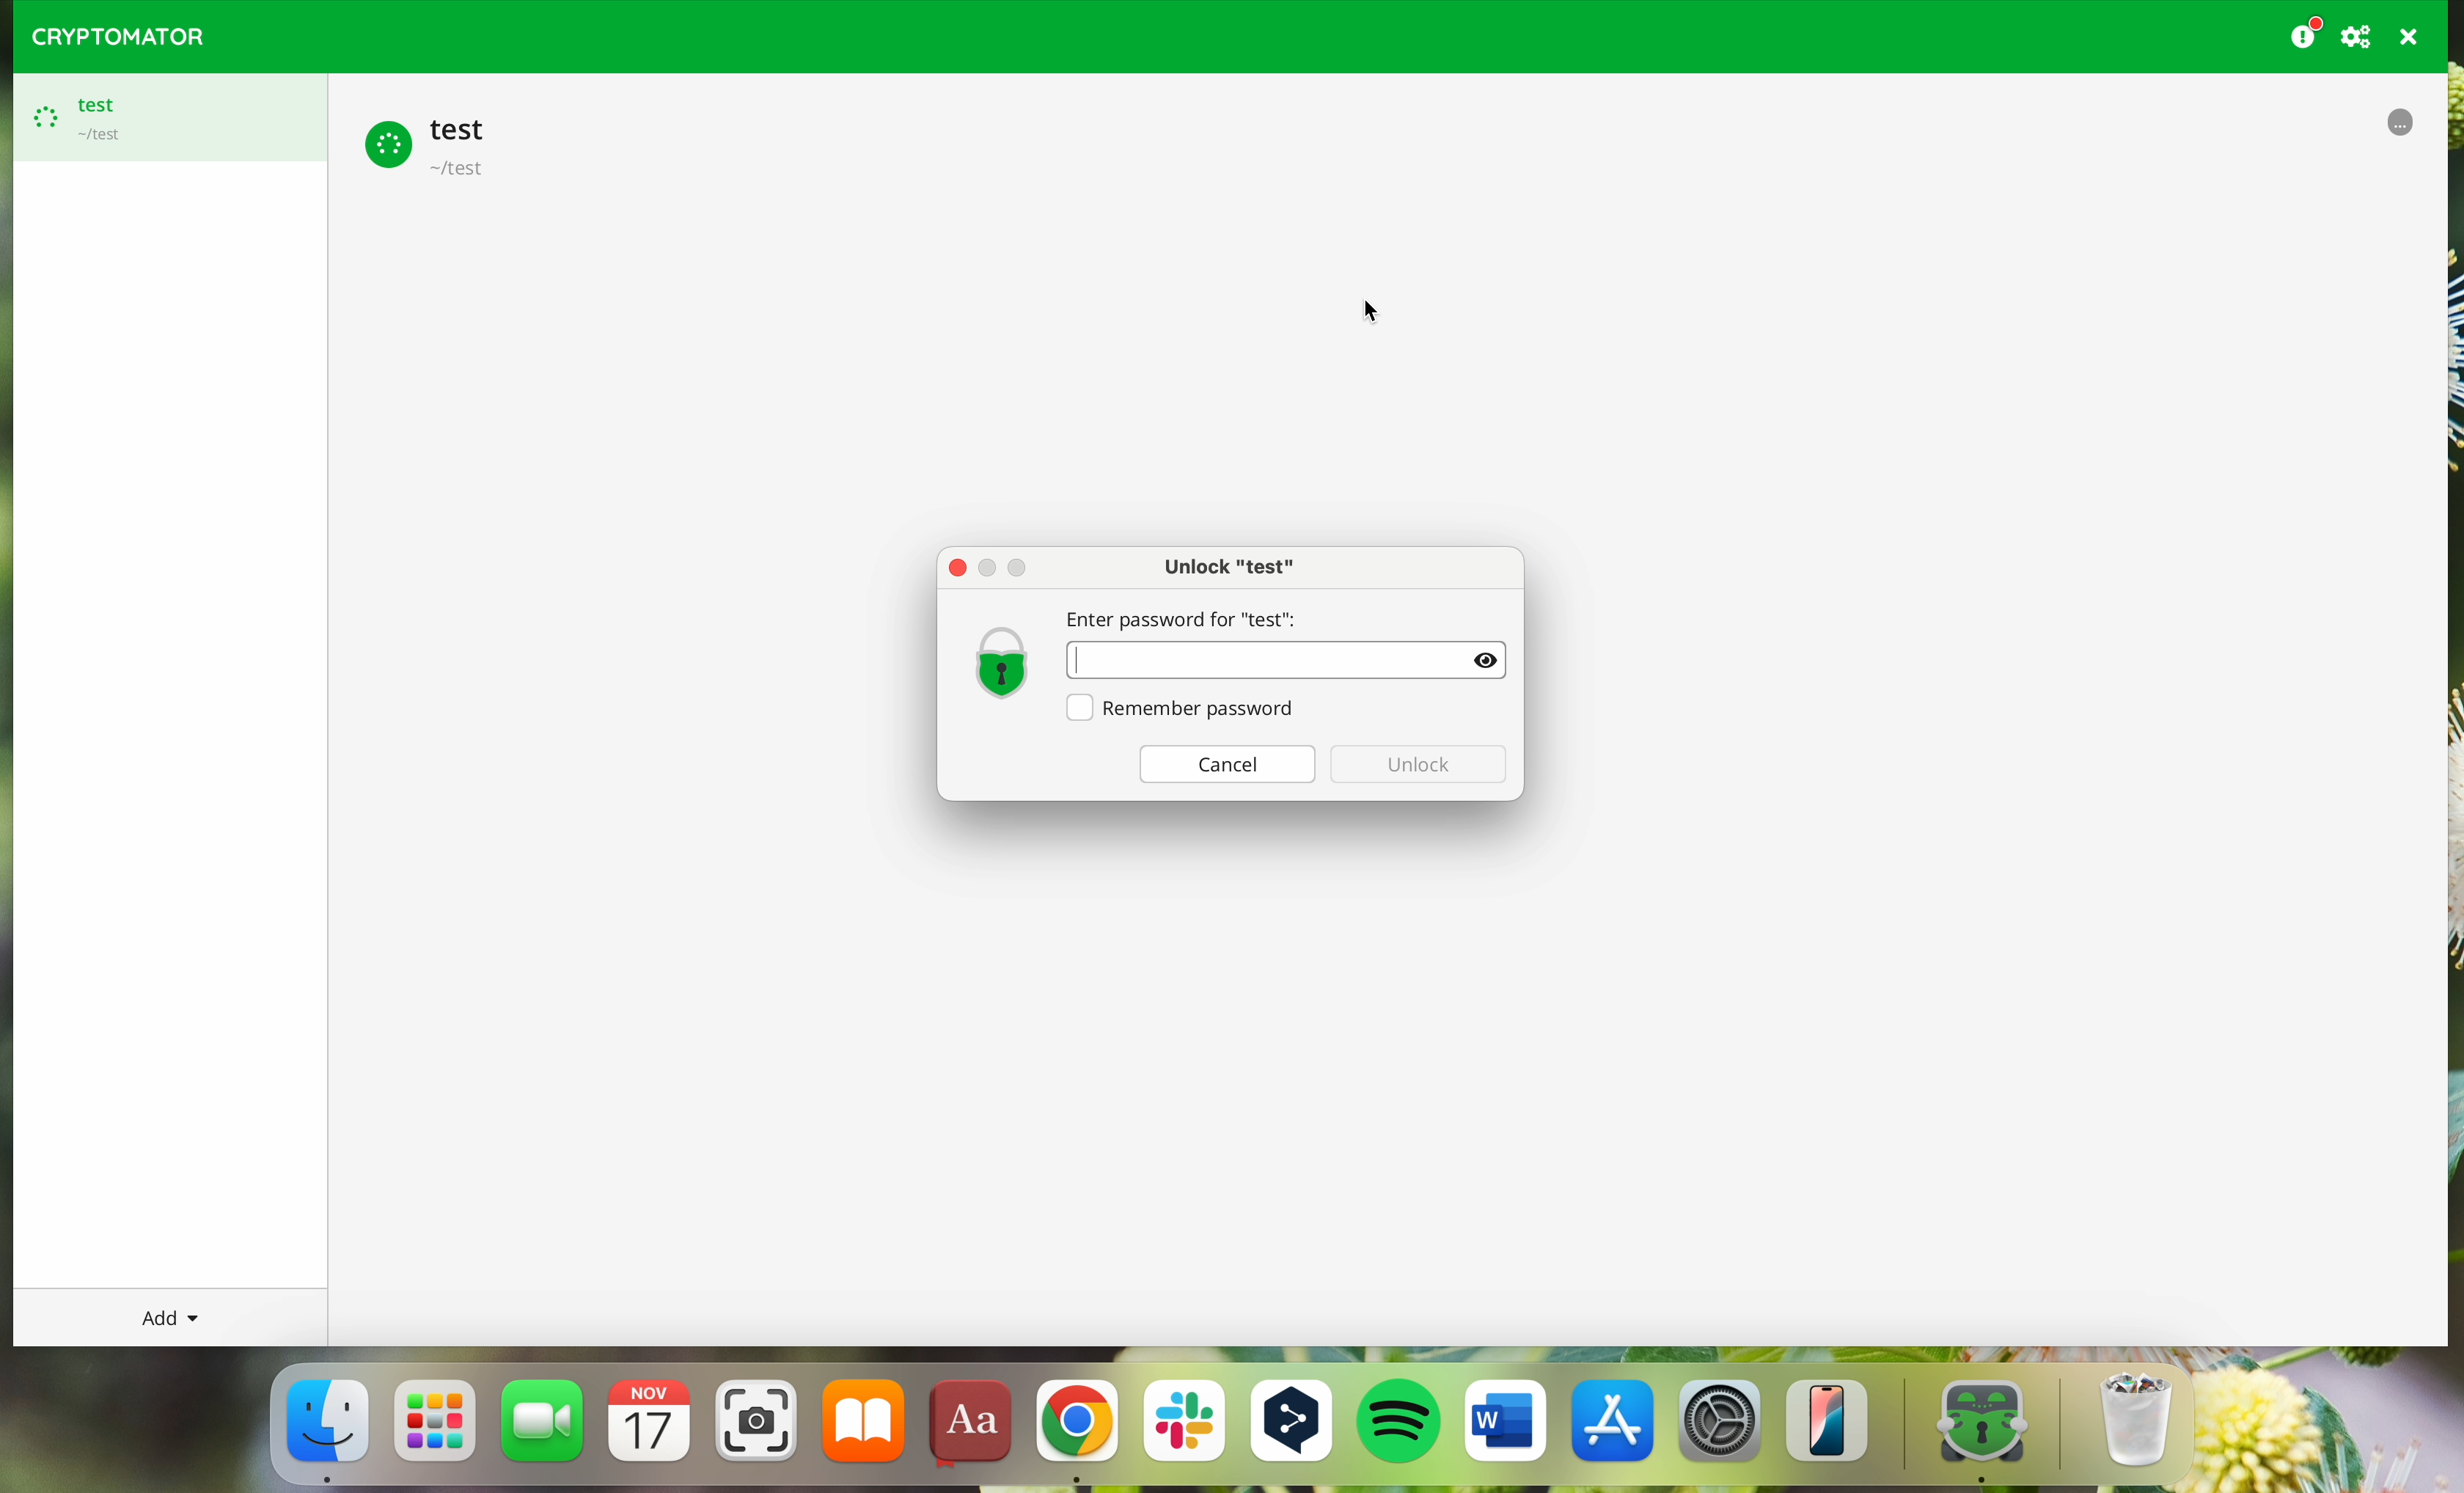 The image size is (2464, 1493). Describe the element at coordinates (997, 660) in the screenshot. I see `Lock icon` at that location.